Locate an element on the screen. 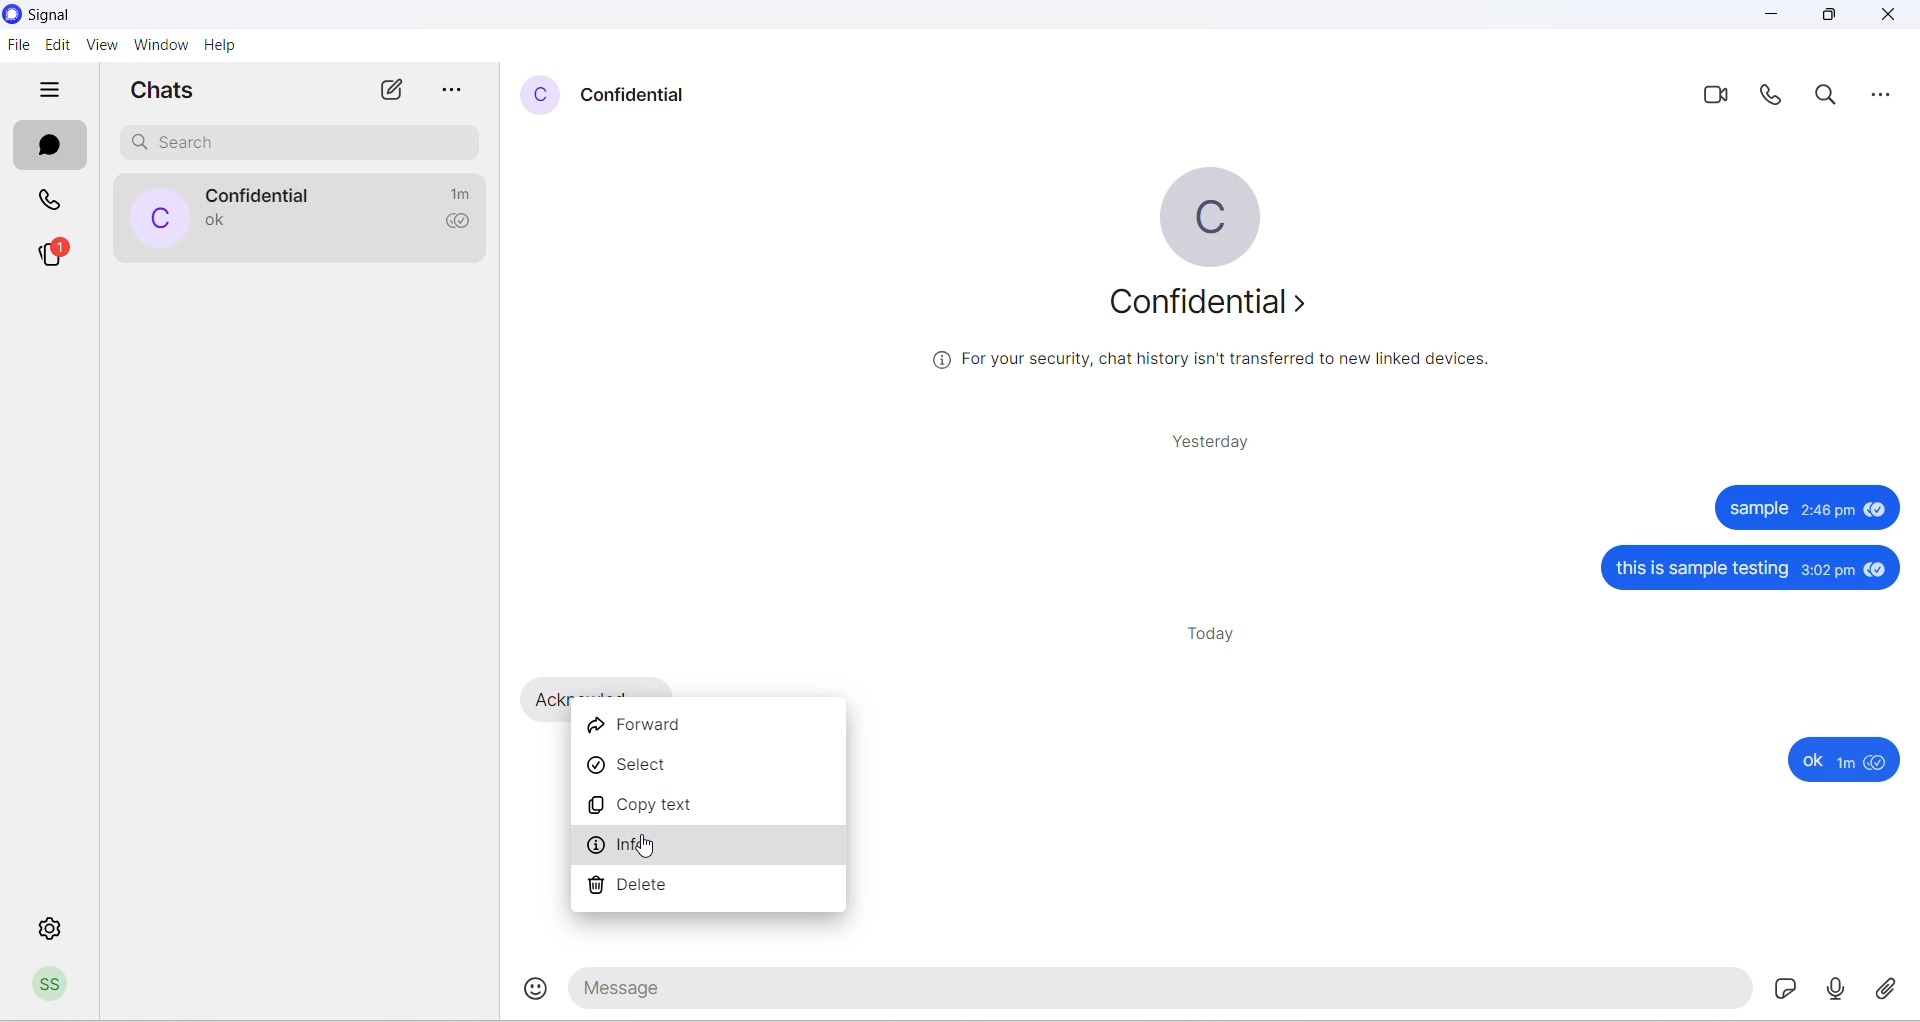  video call is located at coordinates (1717, 97).